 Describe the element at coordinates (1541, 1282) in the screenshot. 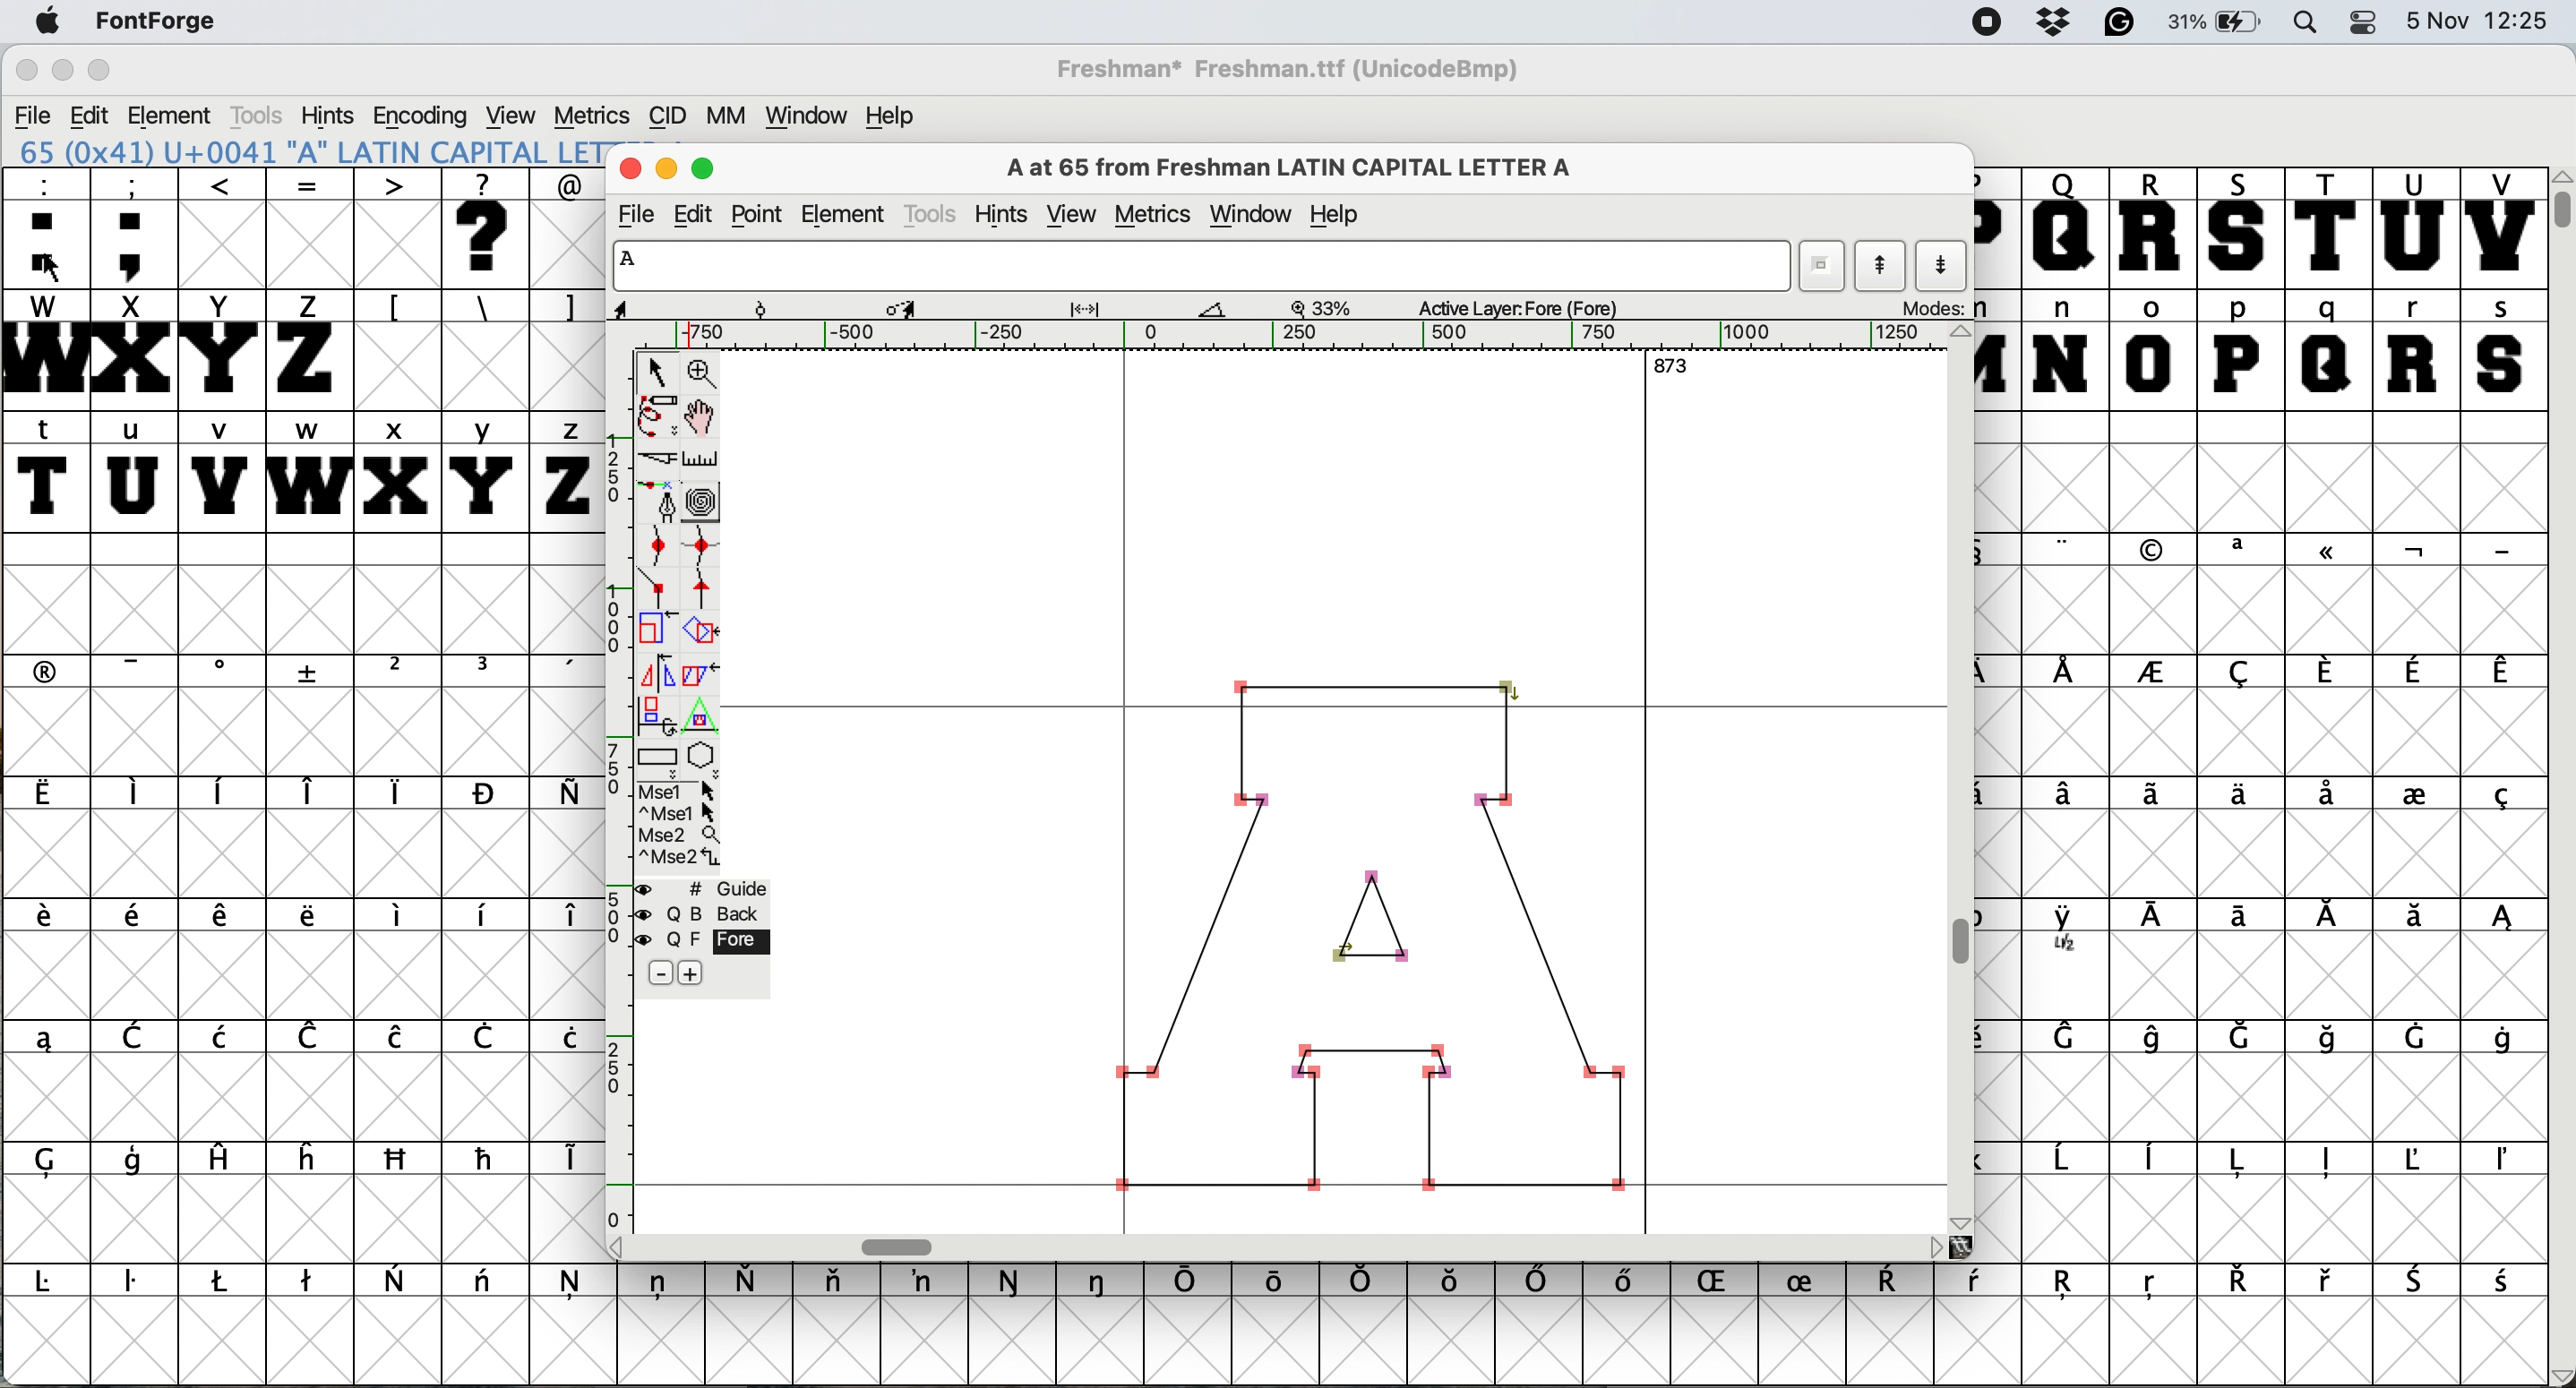

I see `symbol` at that location.